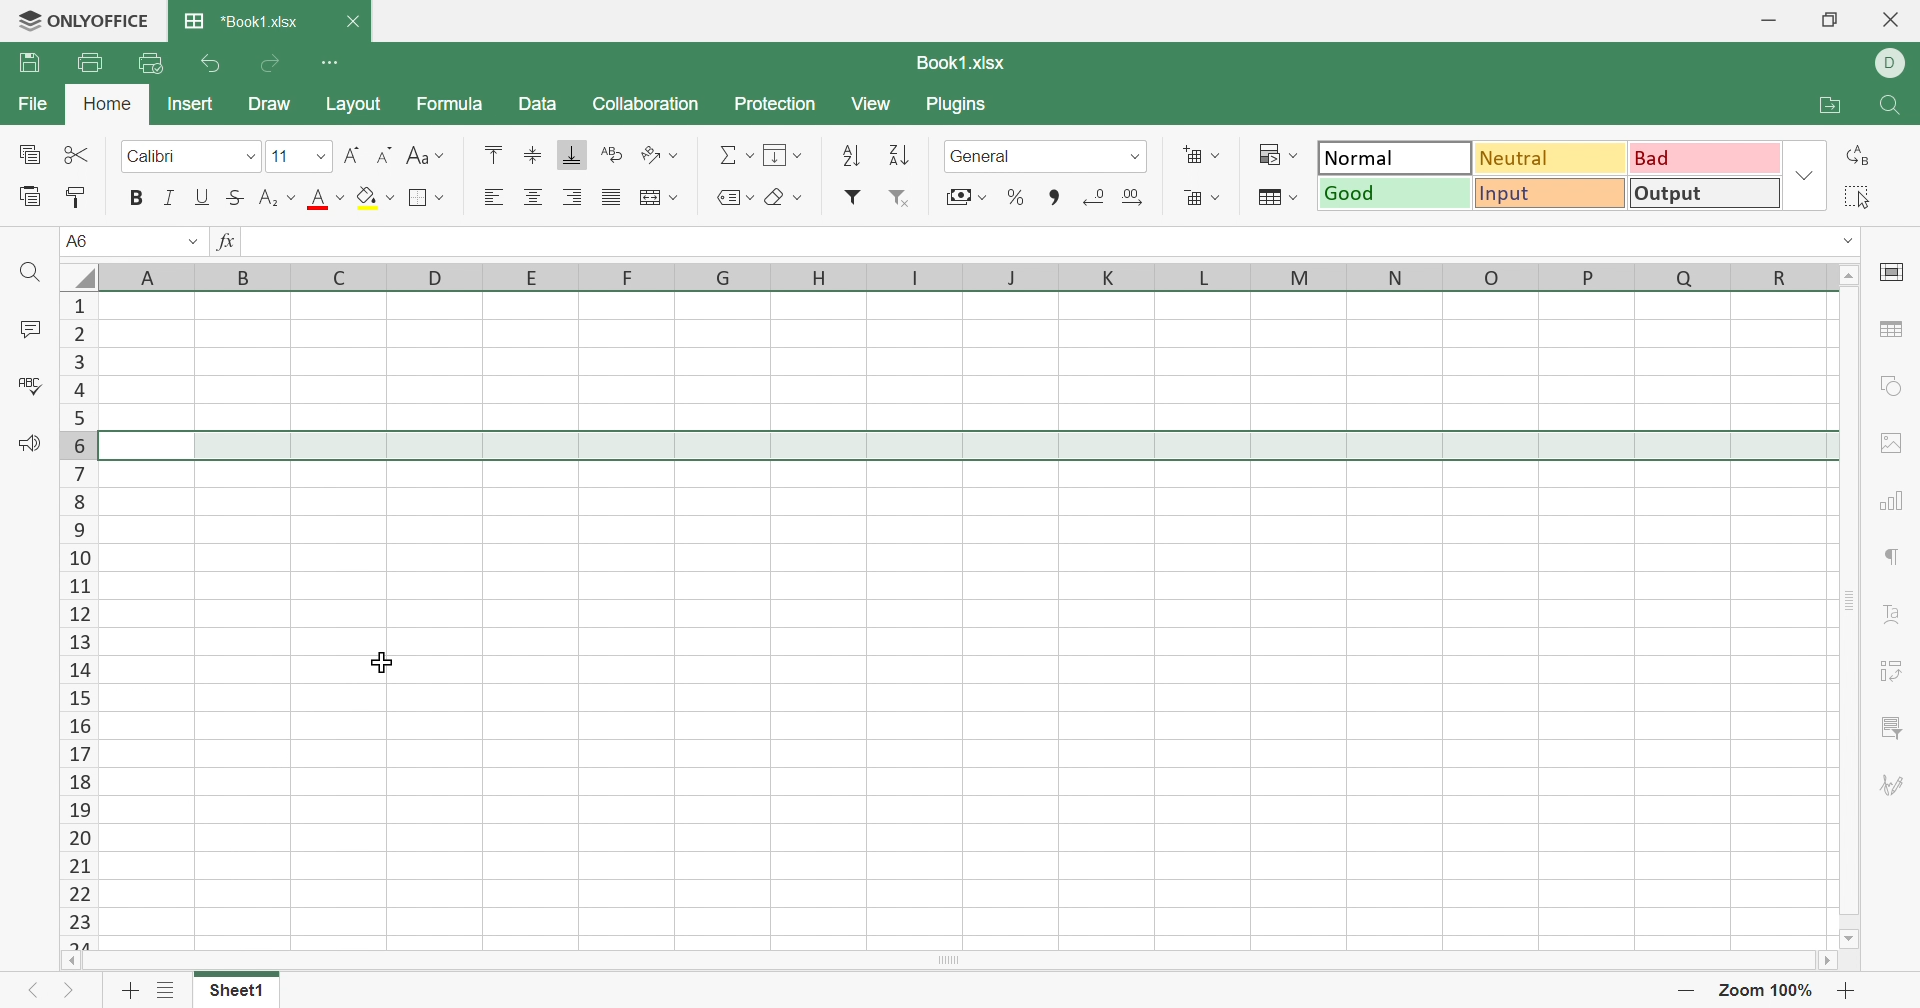 The width and height of the screenshot is (1920, 1008). I want to click on Replace, so click(1863, 155).